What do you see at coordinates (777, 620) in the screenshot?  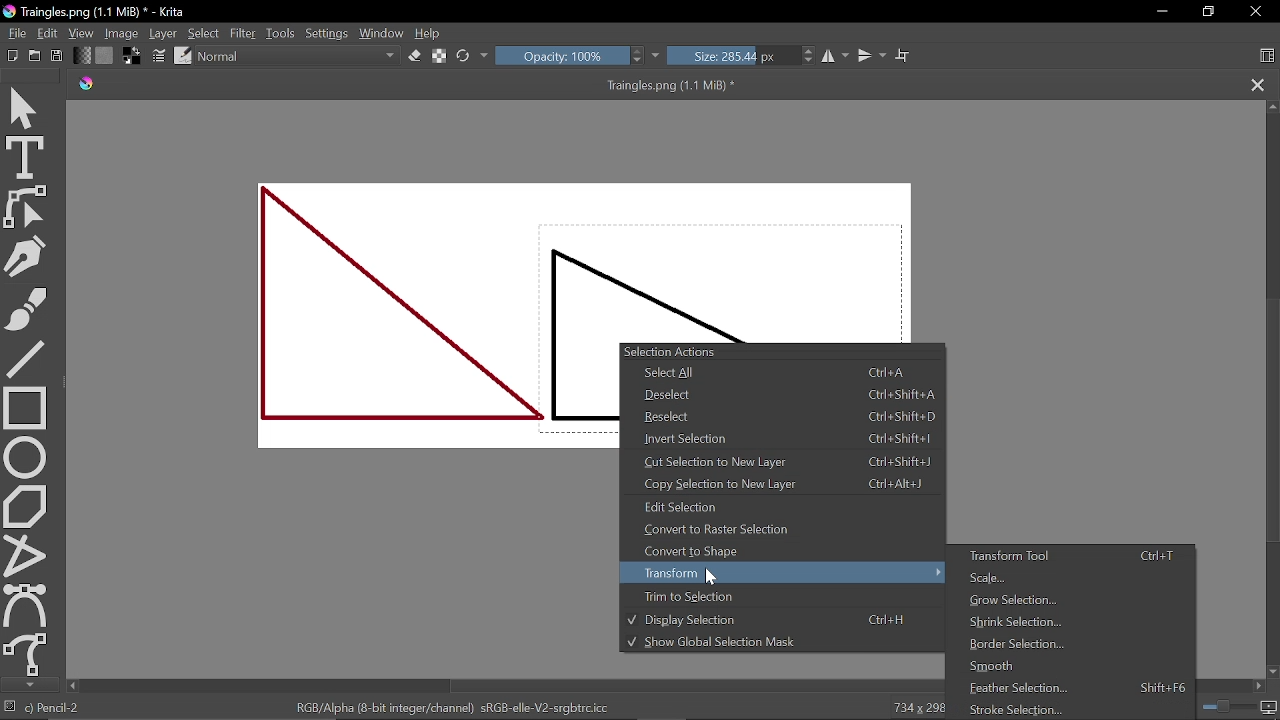 I see `Display selection` at bounding box center [777, 620].